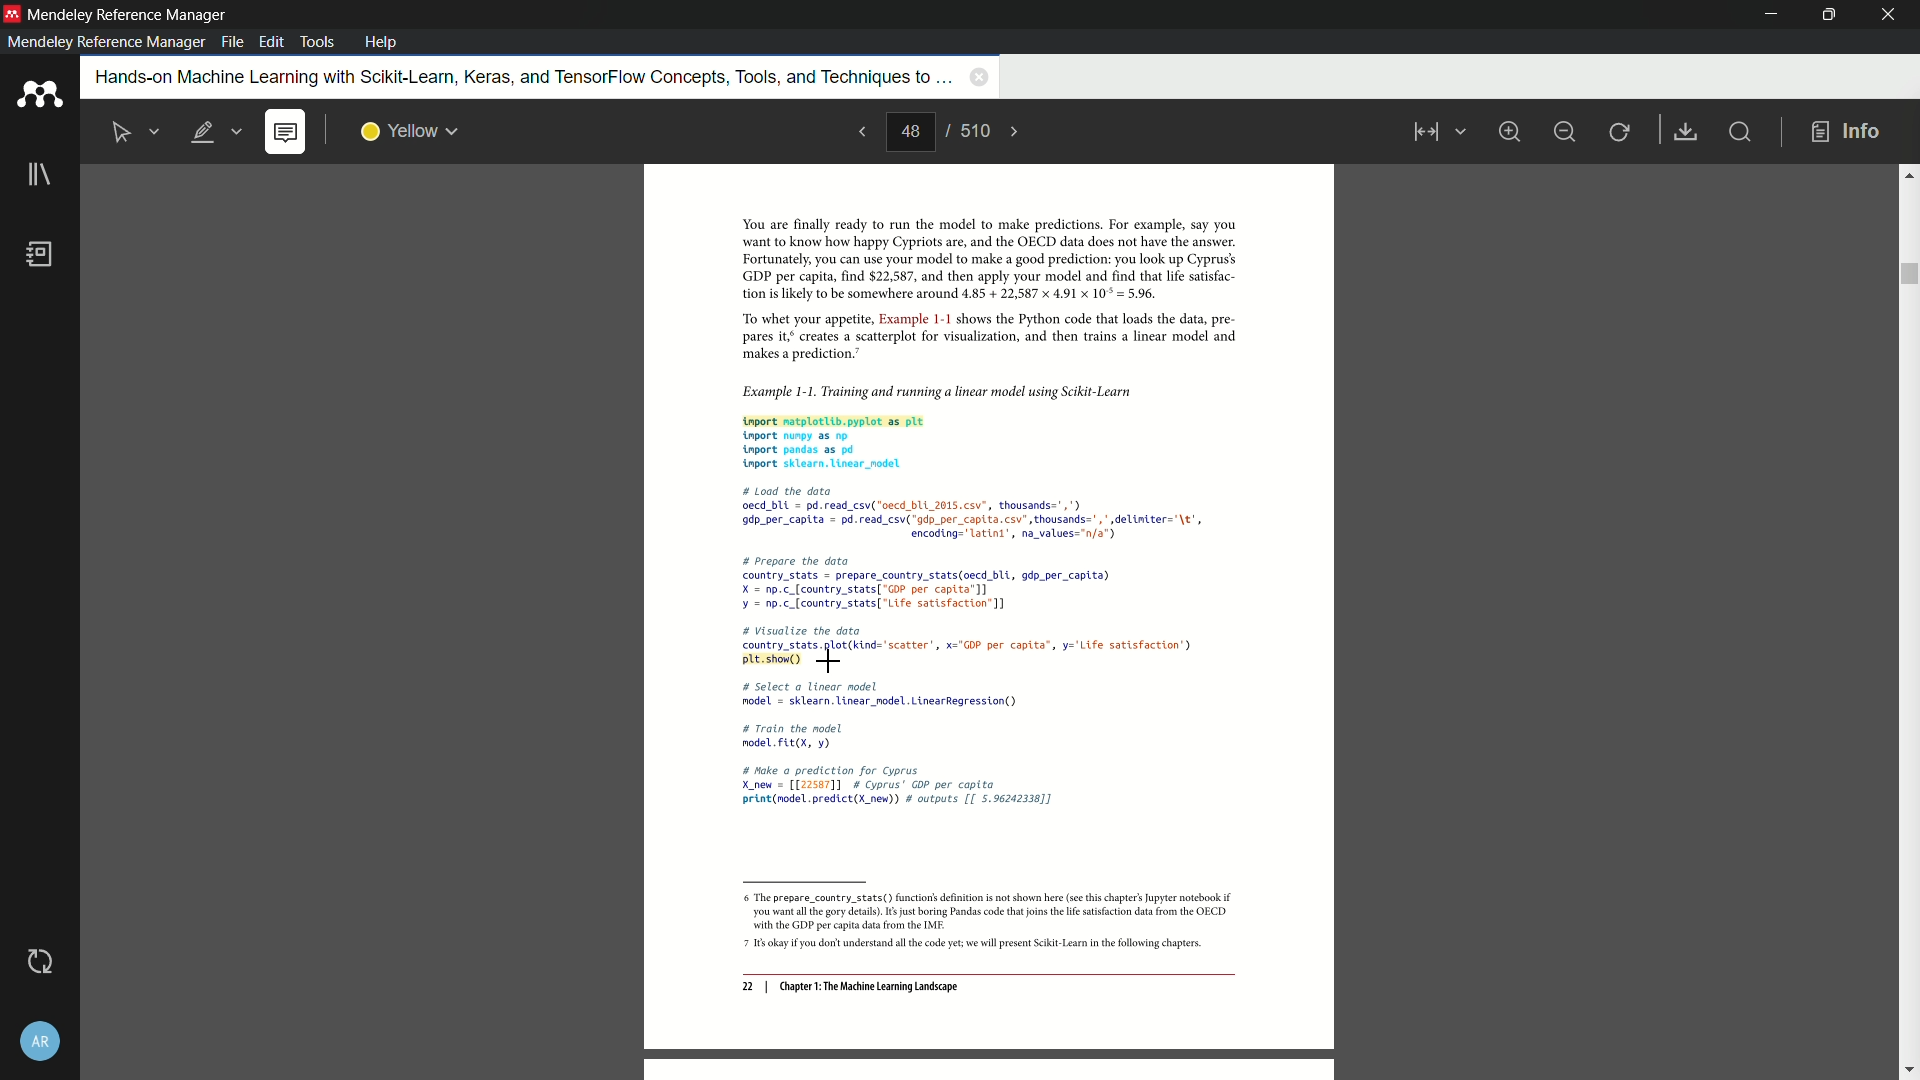 Image resolution: width=1920 pixels, height=1080 pixels. Describe the element at coordinates (831, 661) in the screenshot. I see `cursor` at that location.